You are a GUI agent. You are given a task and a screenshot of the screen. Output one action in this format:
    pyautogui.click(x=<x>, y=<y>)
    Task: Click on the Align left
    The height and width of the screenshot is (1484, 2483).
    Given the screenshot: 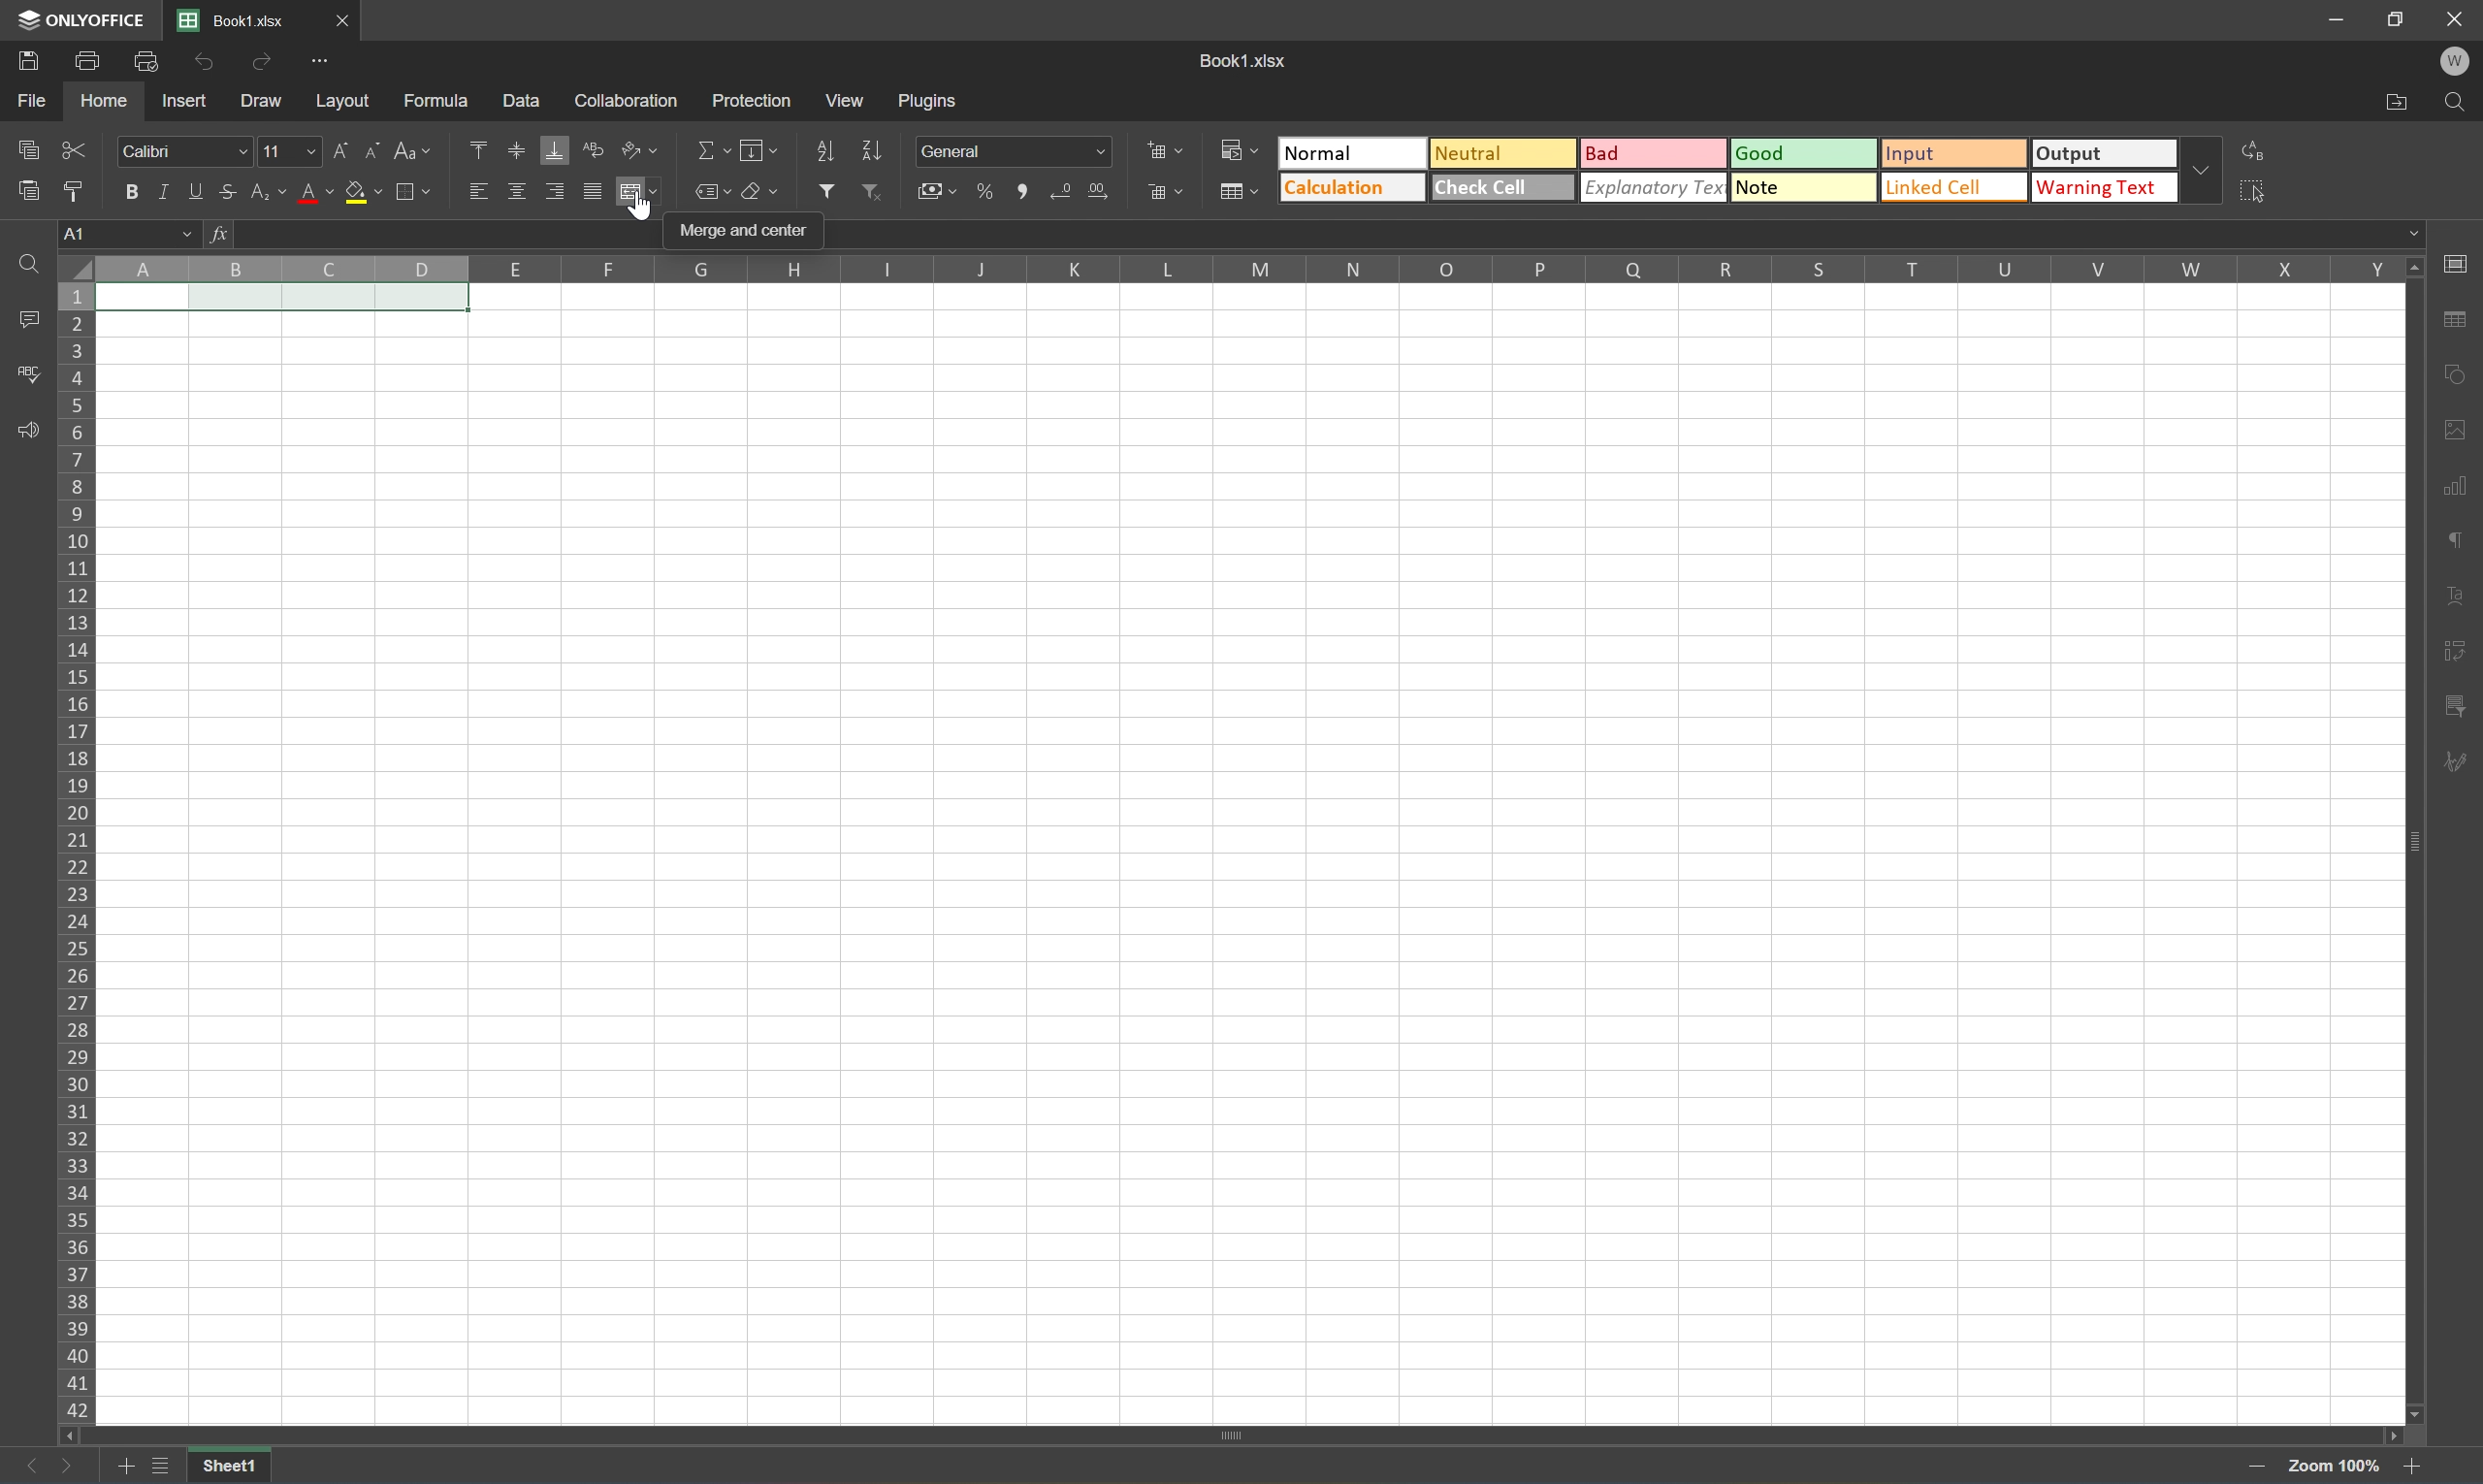 What is the action you would take?
    pyautogui.click(x=476, y=193)
    